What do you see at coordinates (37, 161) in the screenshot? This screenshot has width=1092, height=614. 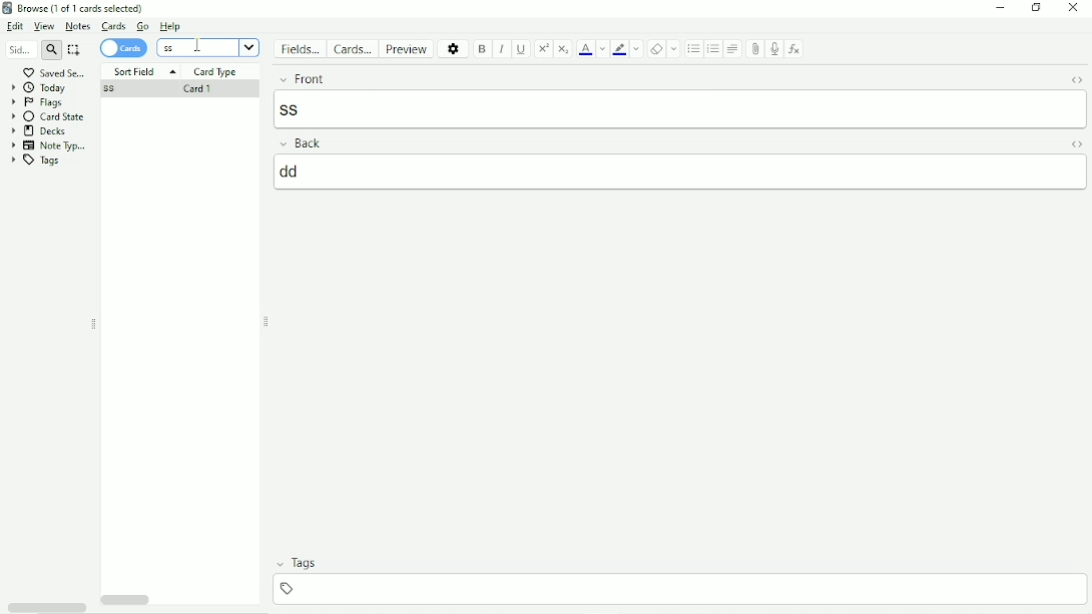 I see `Tags` at bounding box center [37, 161].